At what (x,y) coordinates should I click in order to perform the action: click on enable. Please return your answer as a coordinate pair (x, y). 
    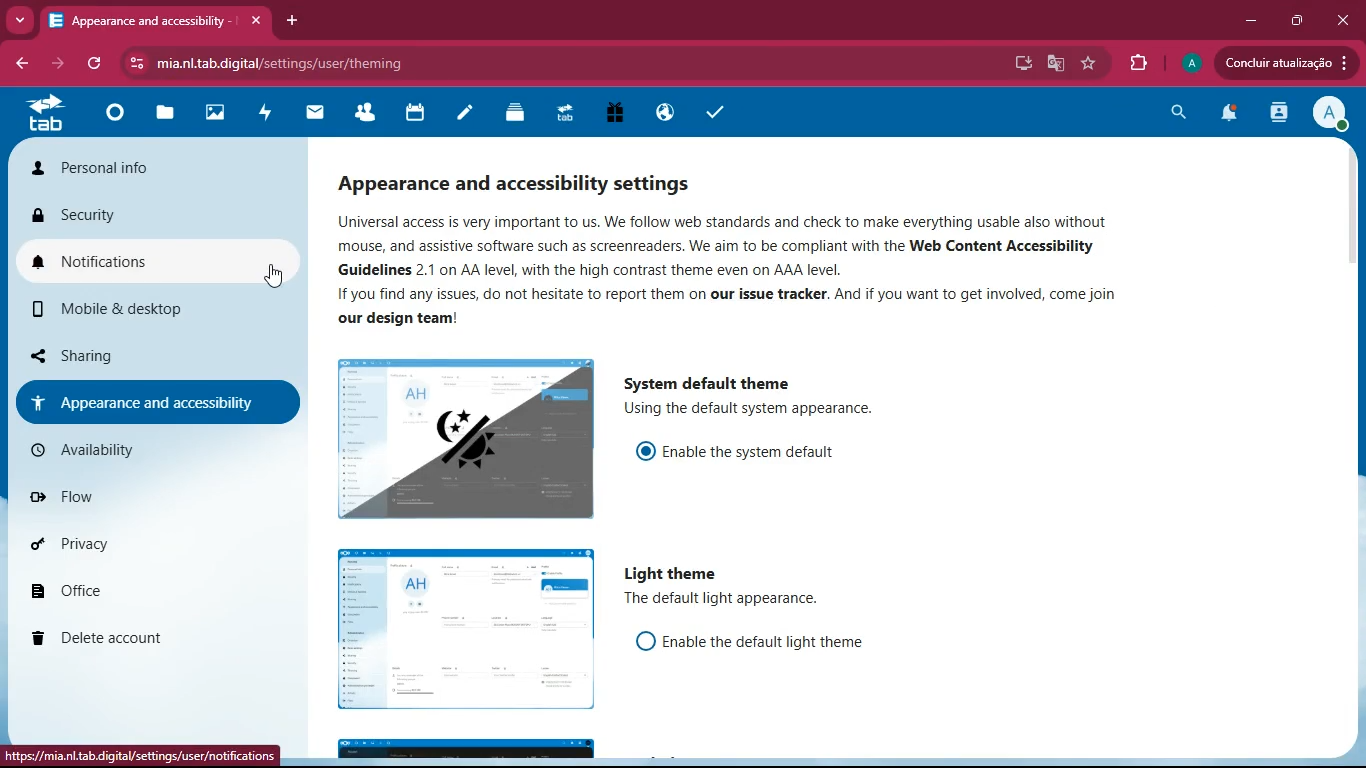
    Looking at the image, I should click on (744, 450).